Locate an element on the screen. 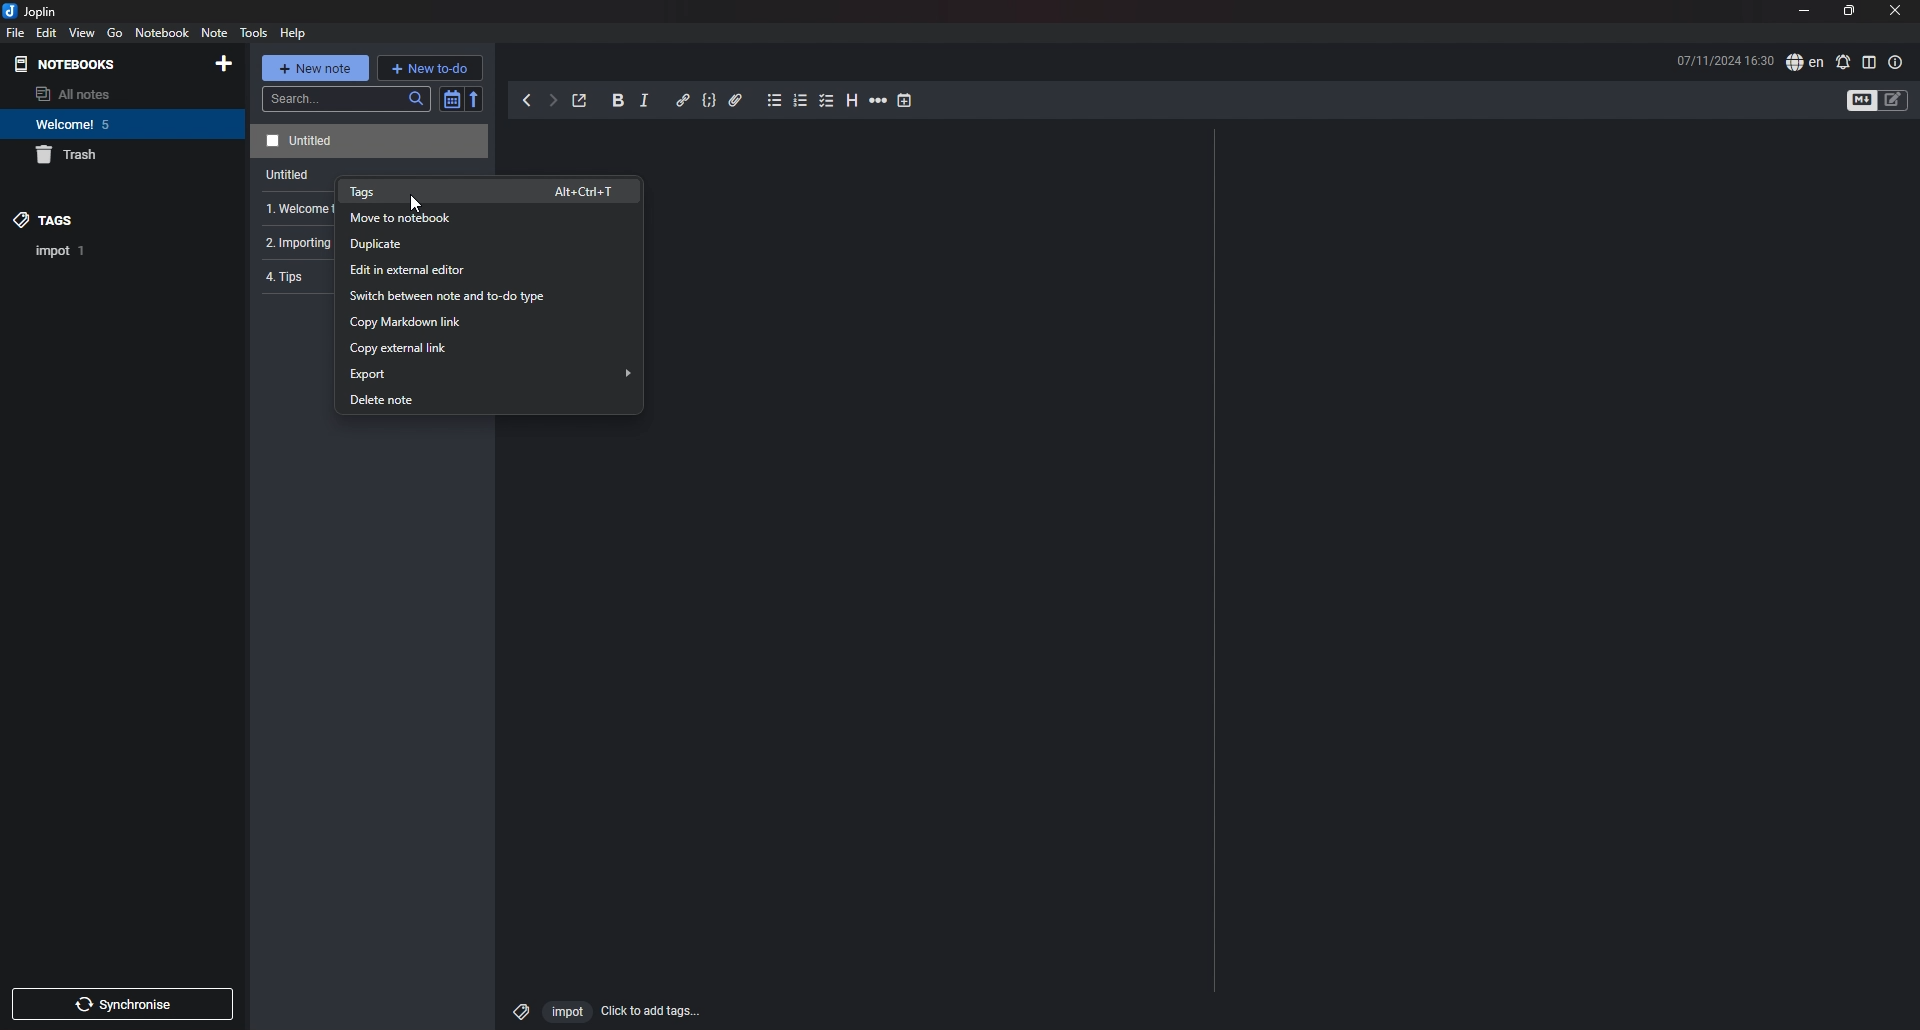  bullet list is located at coordinates (774, 102).